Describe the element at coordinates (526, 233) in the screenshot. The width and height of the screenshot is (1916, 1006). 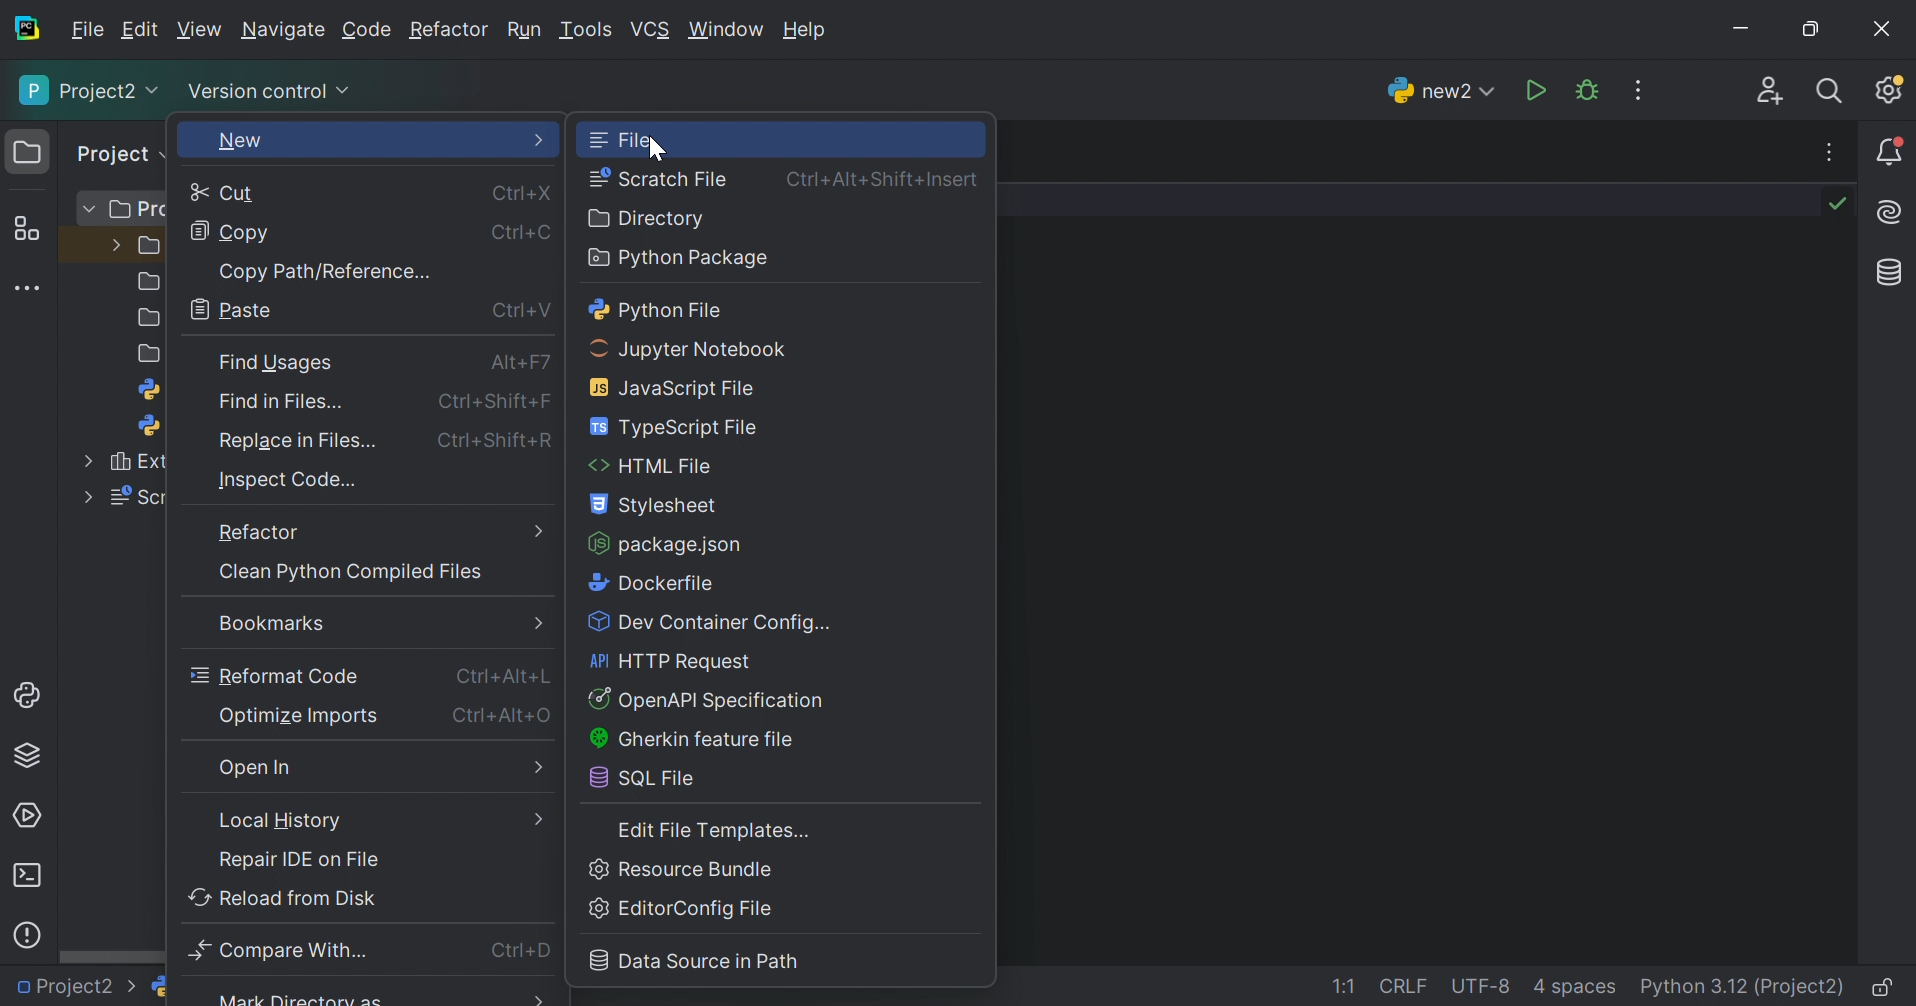
I see `Ctrl+C` at that location.